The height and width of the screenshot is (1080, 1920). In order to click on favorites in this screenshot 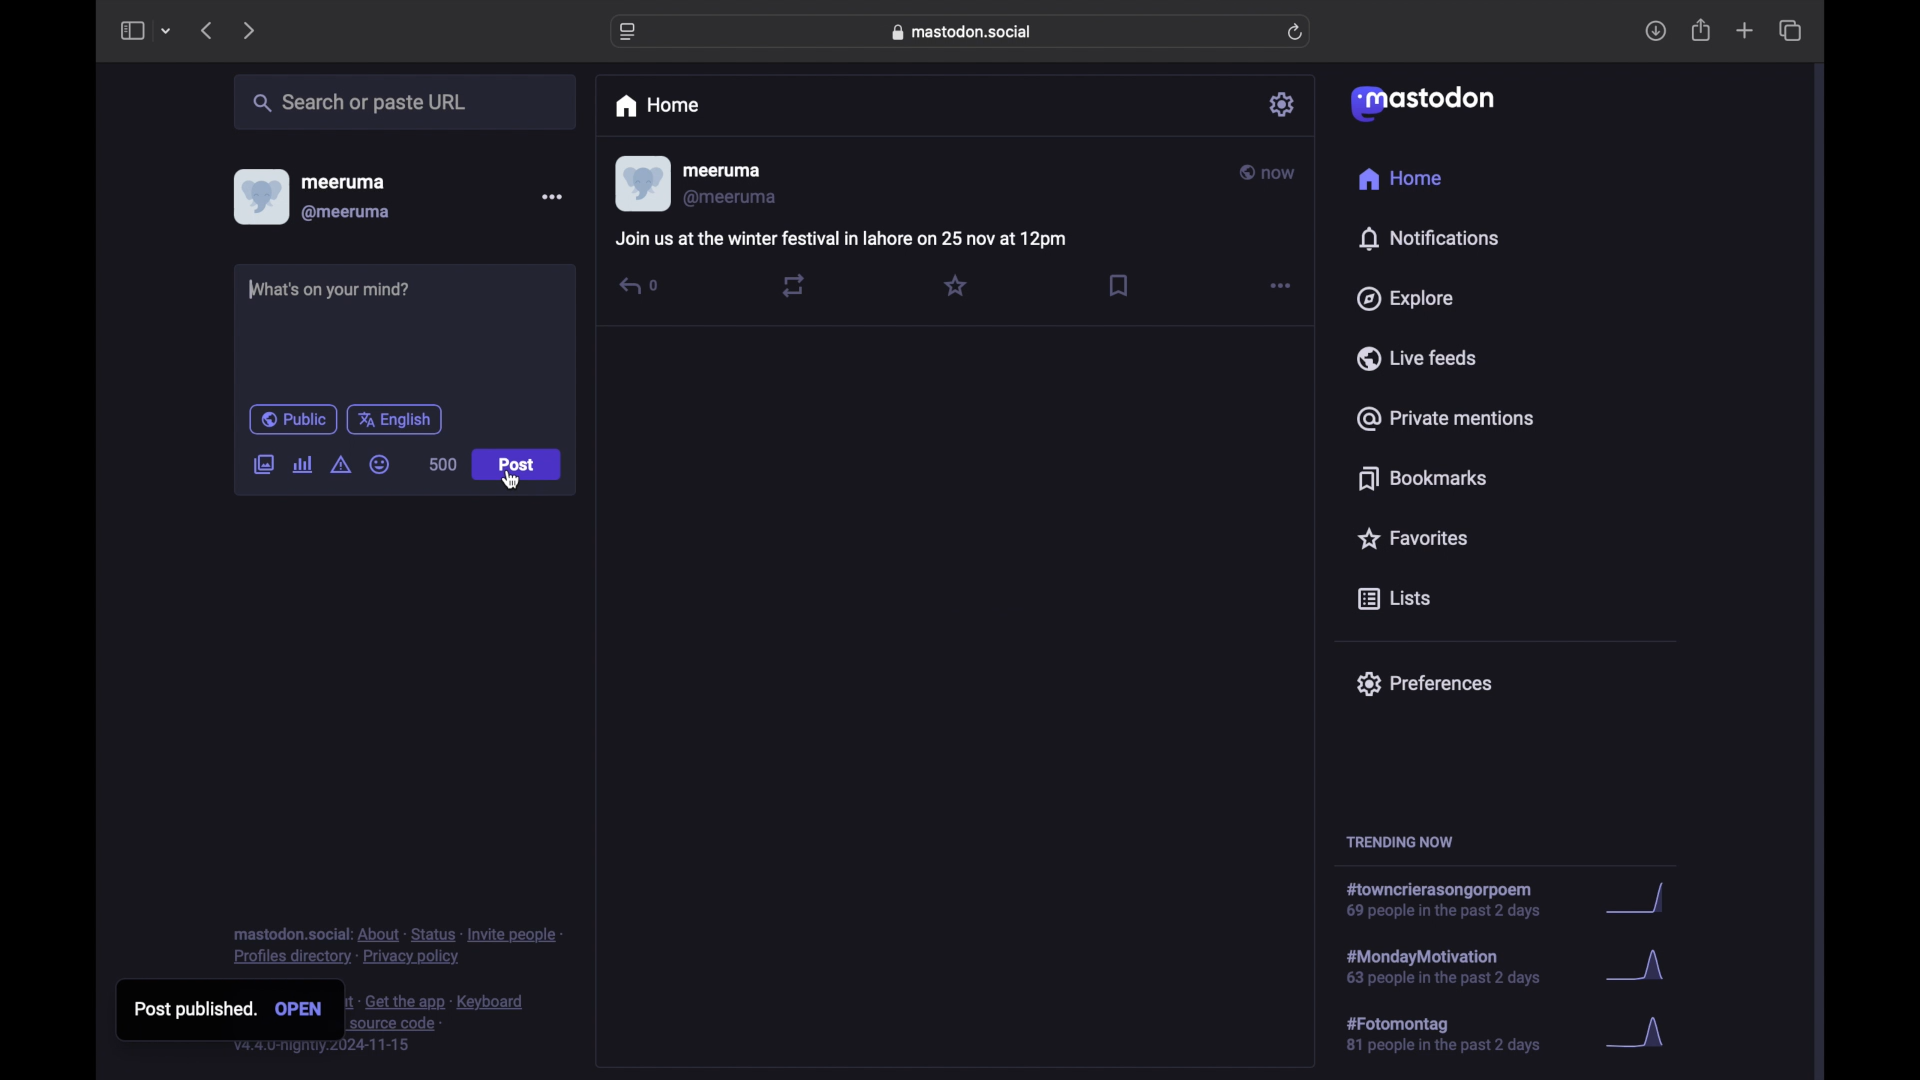, I will do `click(955, 285)`.